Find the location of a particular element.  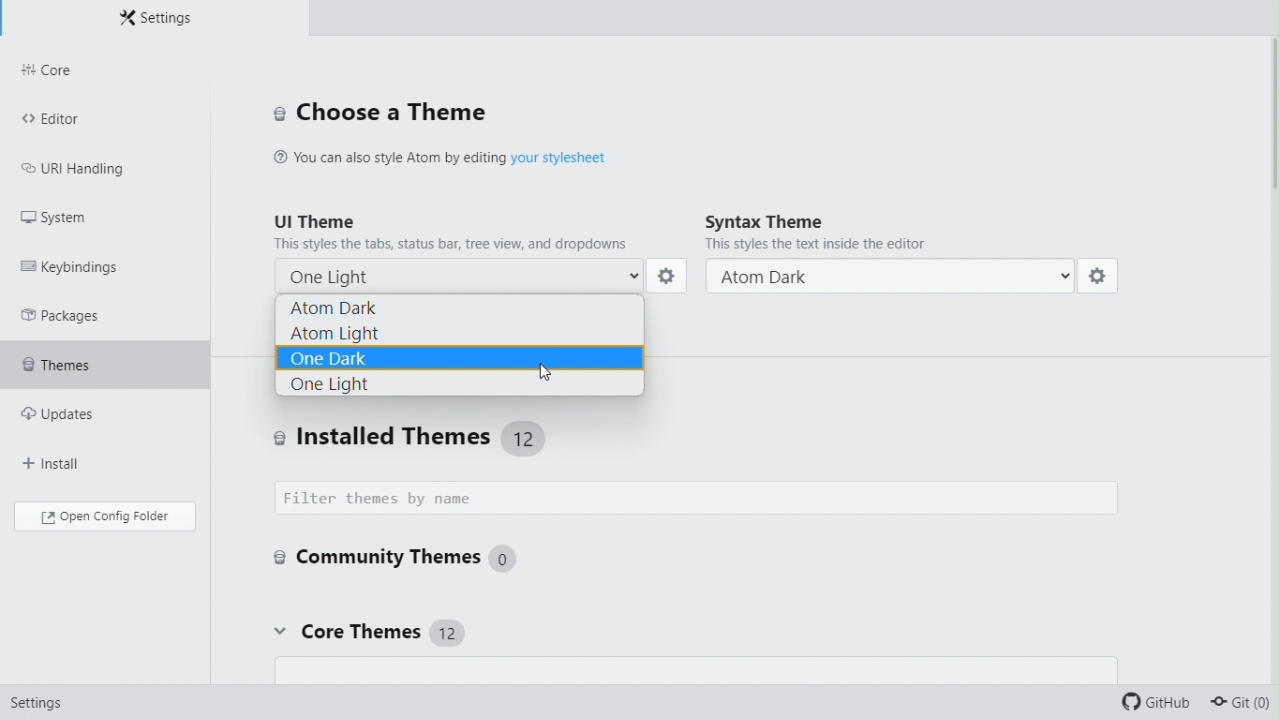

editor is located at coordinates (75, 122).